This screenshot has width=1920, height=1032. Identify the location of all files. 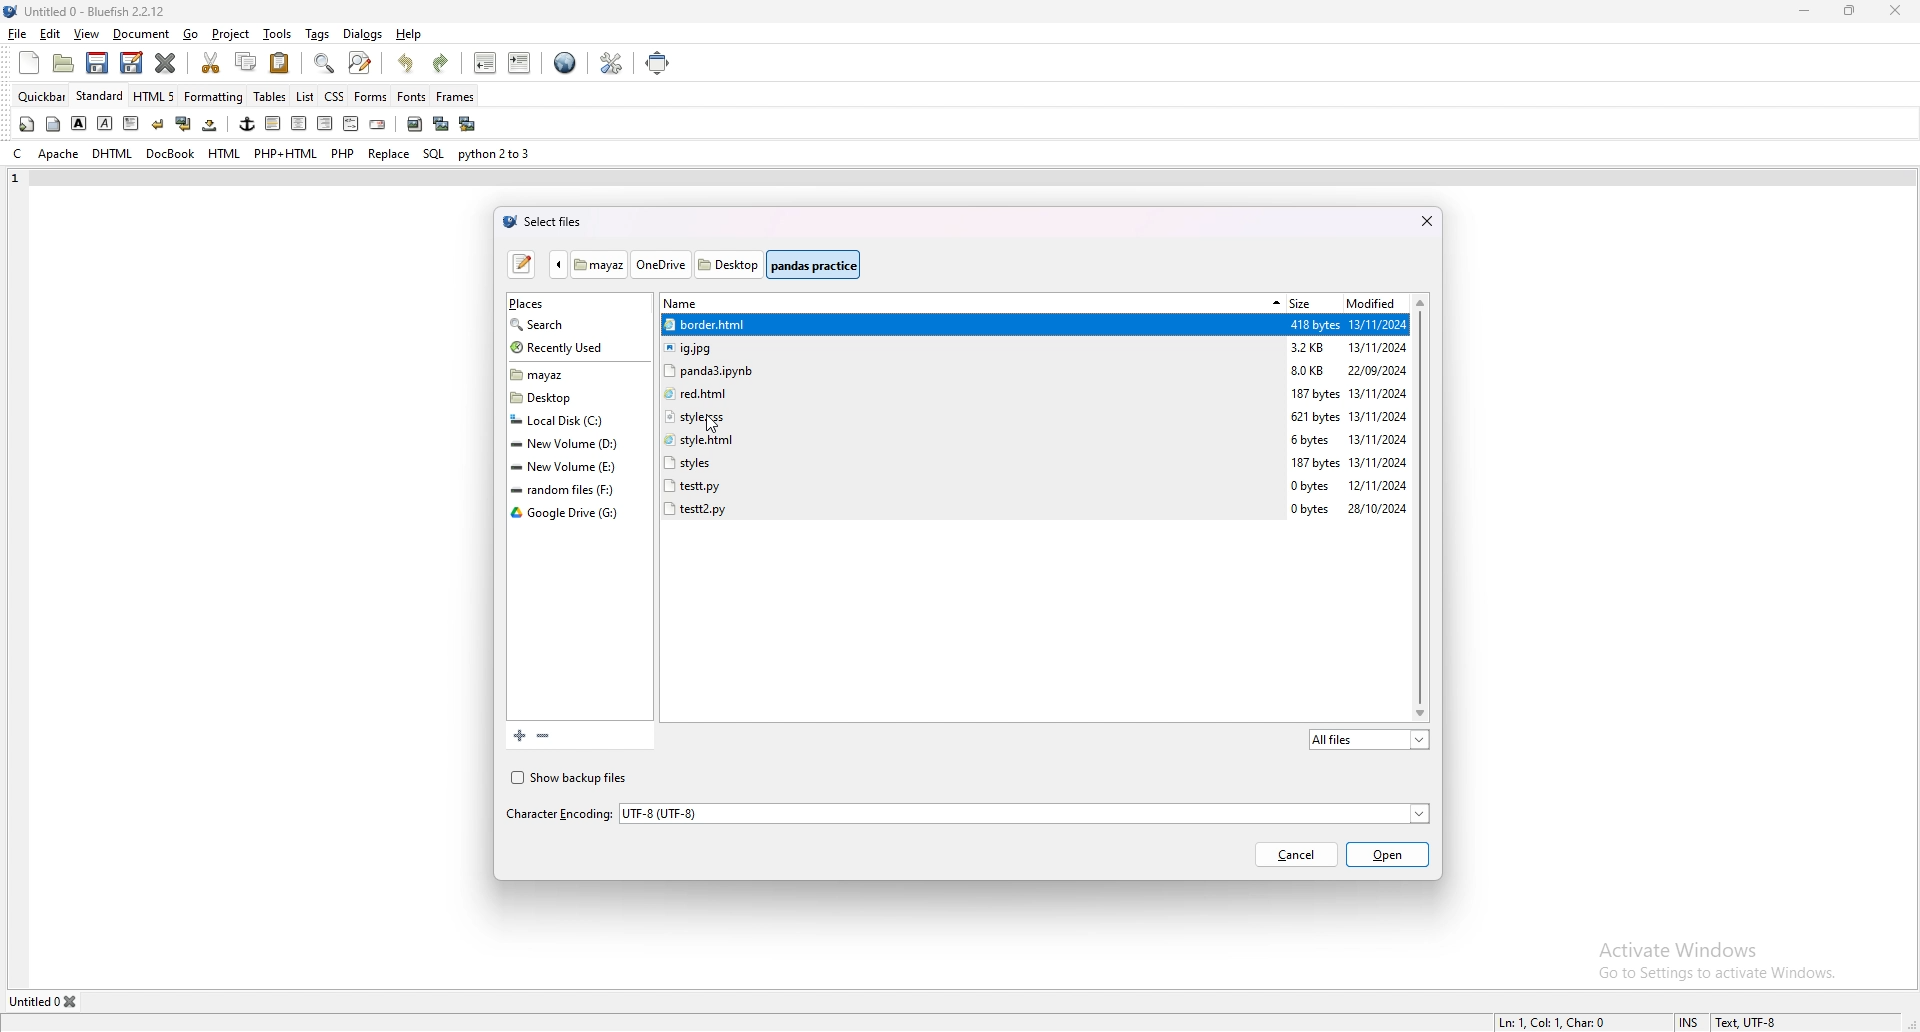
(1370, 739).